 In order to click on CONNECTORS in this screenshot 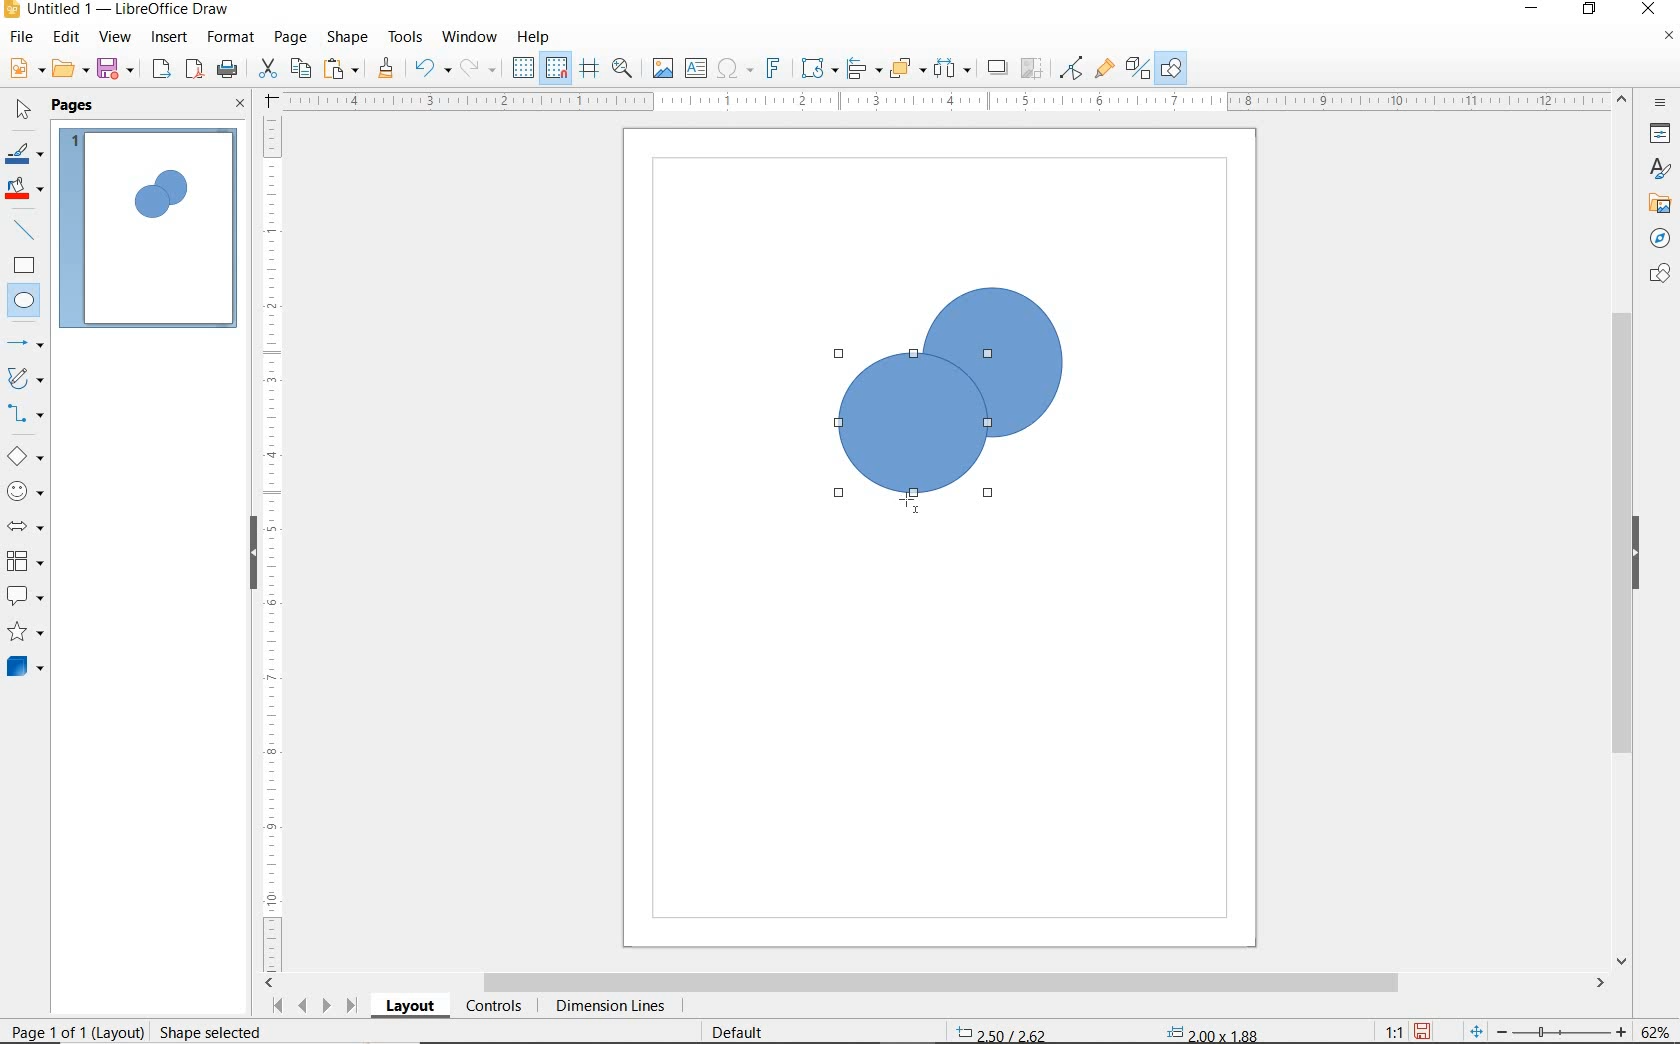, I will do `click(26, 414)`.